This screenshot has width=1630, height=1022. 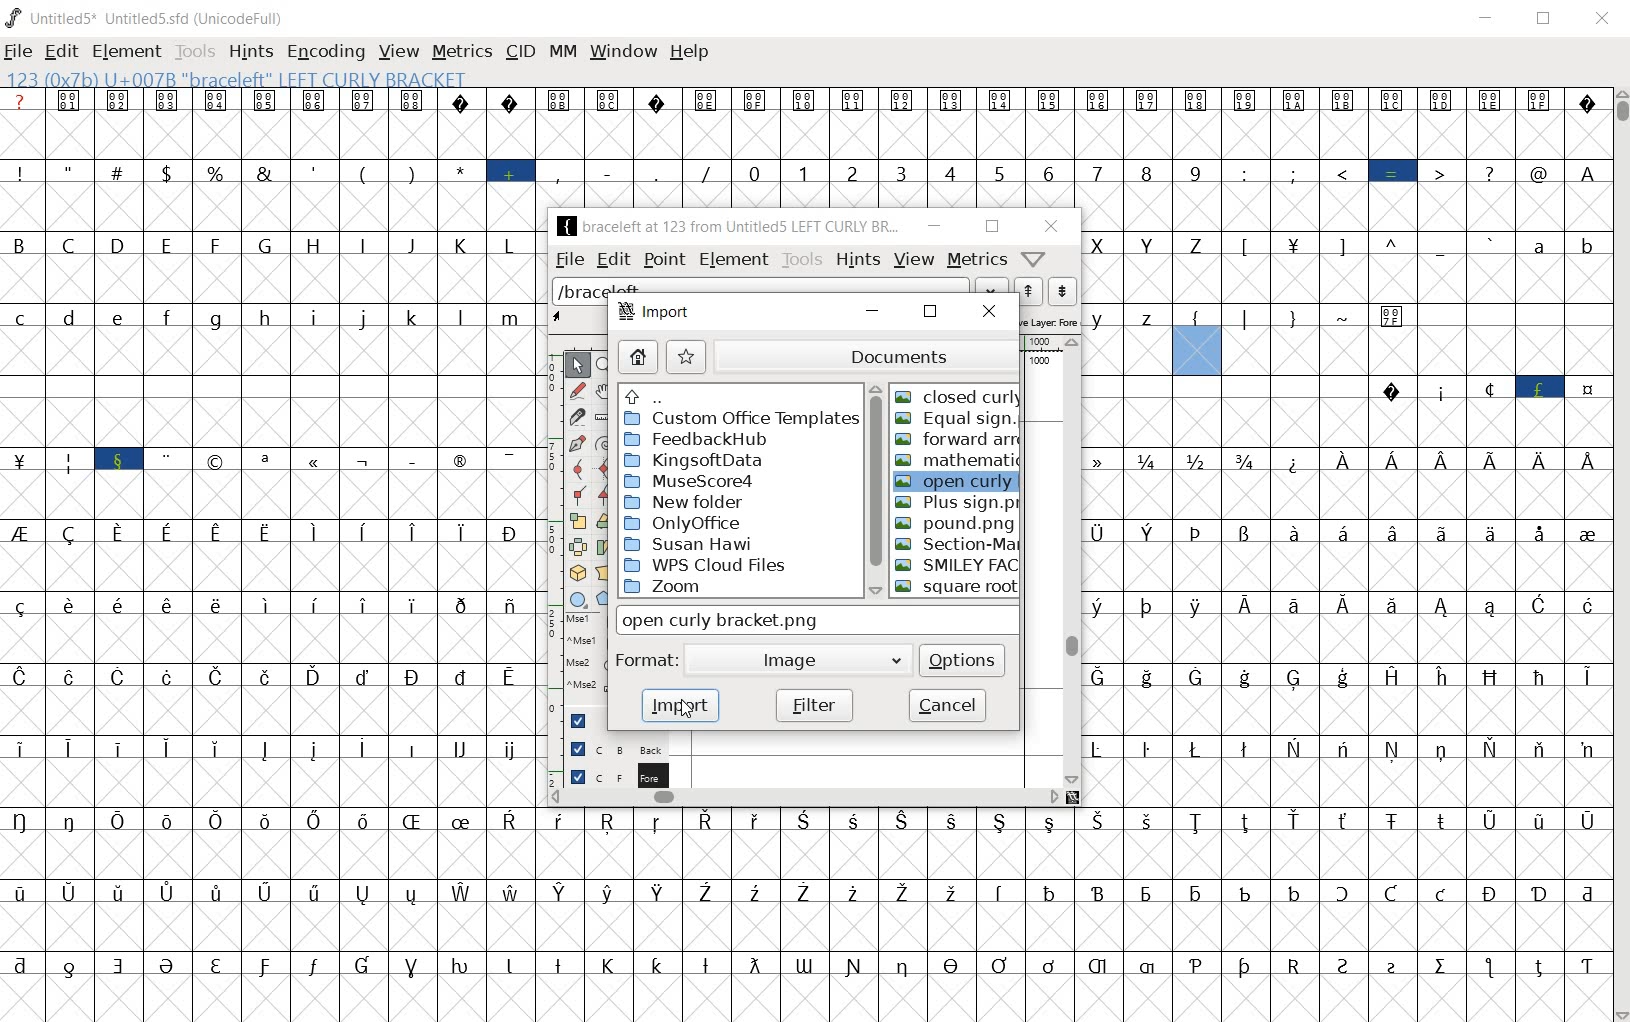 I want to click on close, so click(x=989, y=316).